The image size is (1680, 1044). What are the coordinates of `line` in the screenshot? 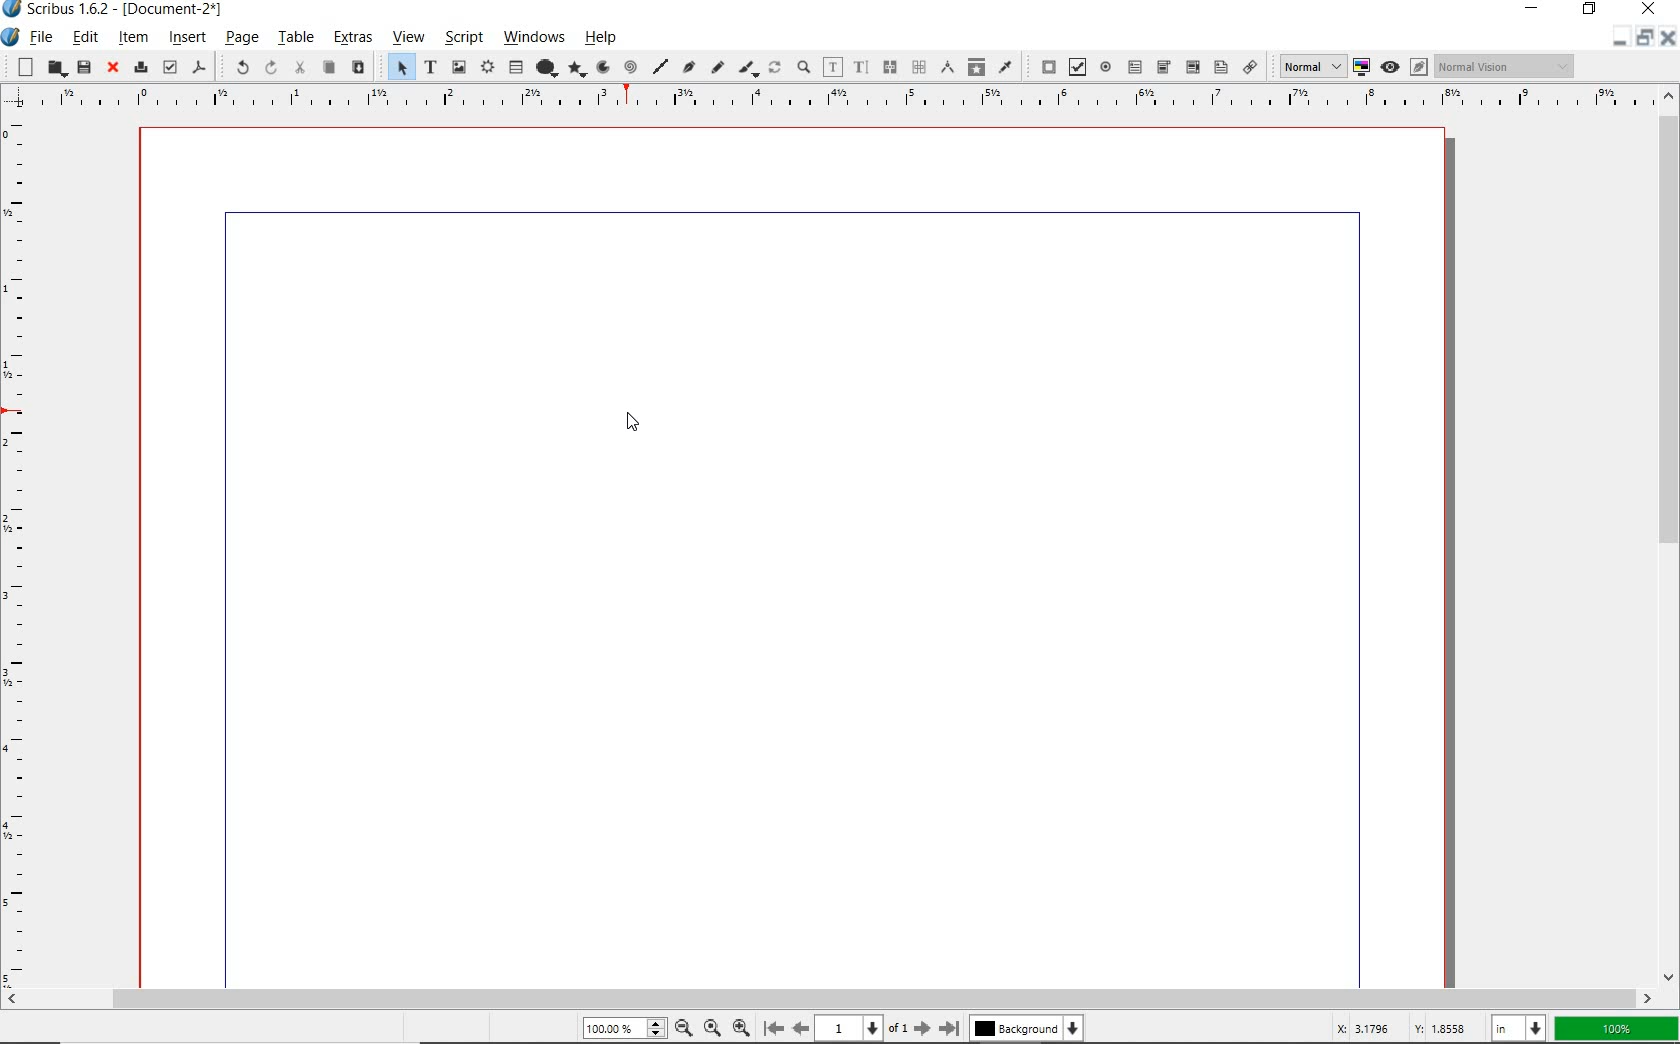 It's located at (659, 63).